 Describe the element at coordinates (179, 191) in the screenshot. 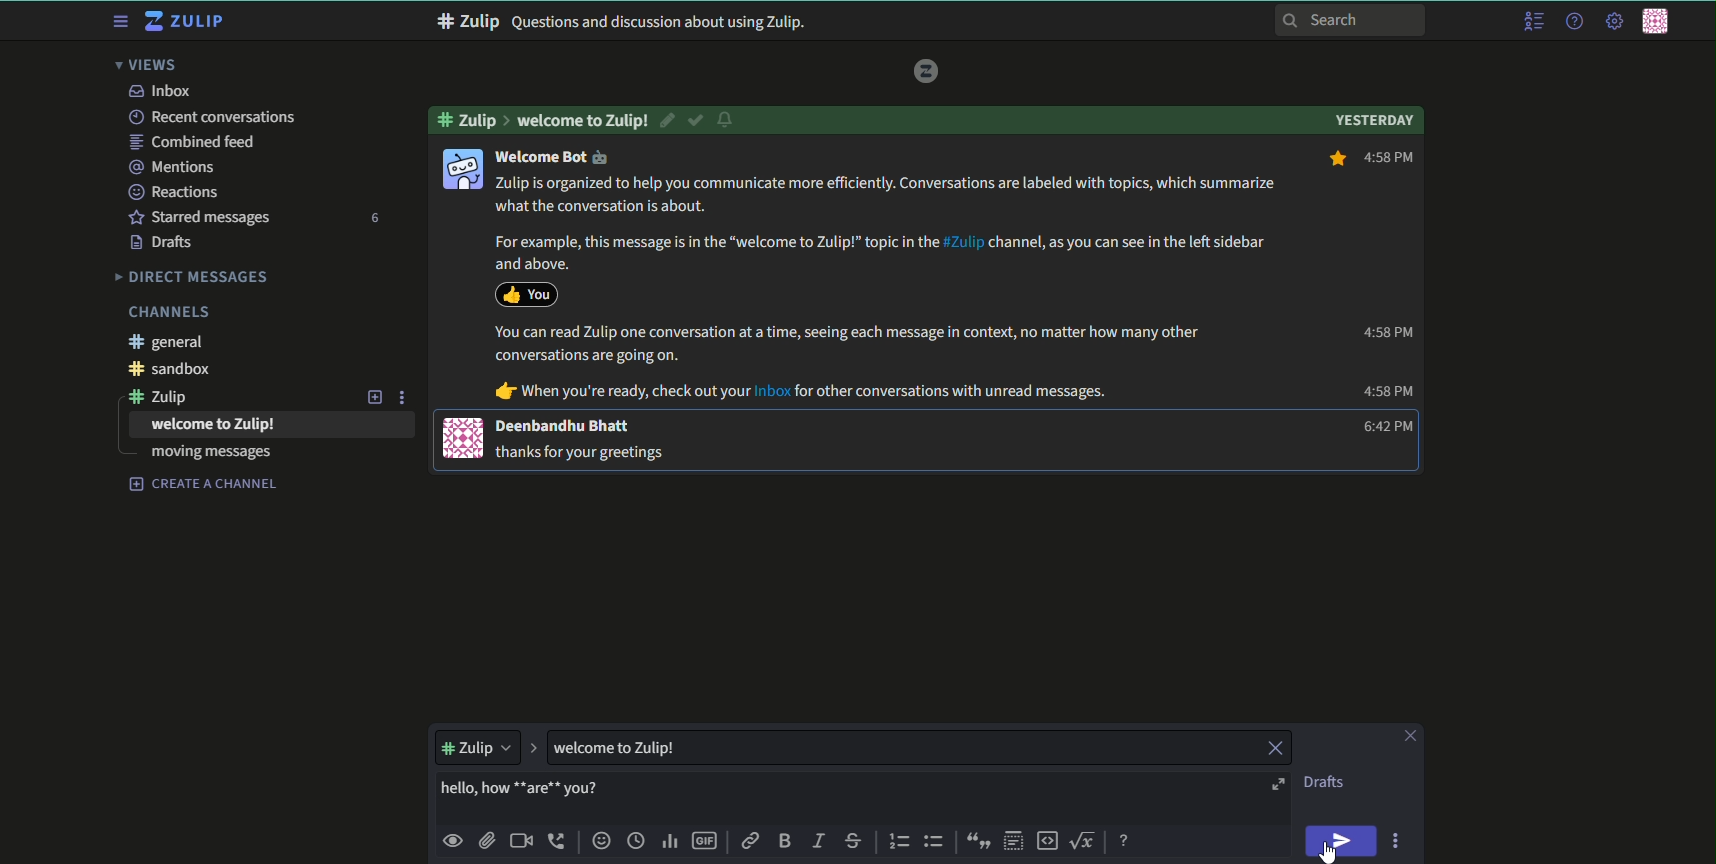

I see `Reactions` at that location.